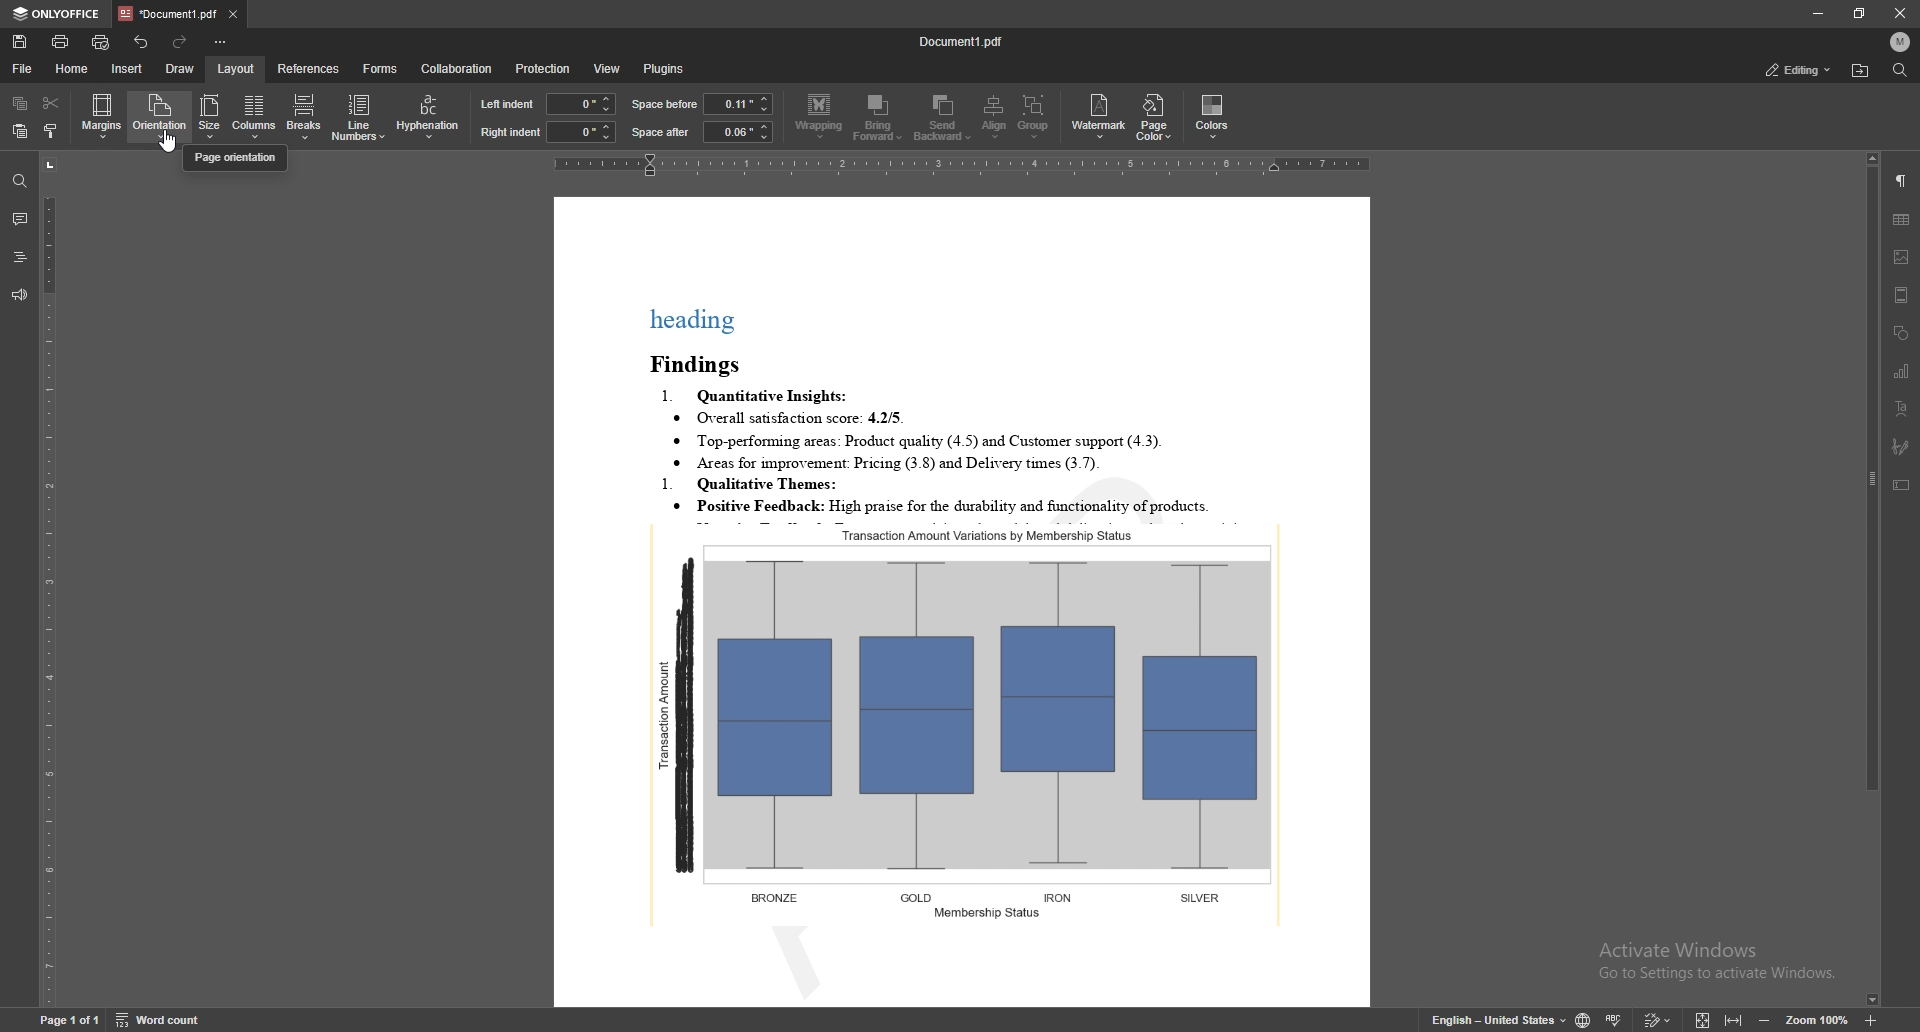 This screenshot has height=1032, width=1920. What do you see at coordinates (25, 68) in the screenshot?
I see `file` at bounding box center [25, 68].